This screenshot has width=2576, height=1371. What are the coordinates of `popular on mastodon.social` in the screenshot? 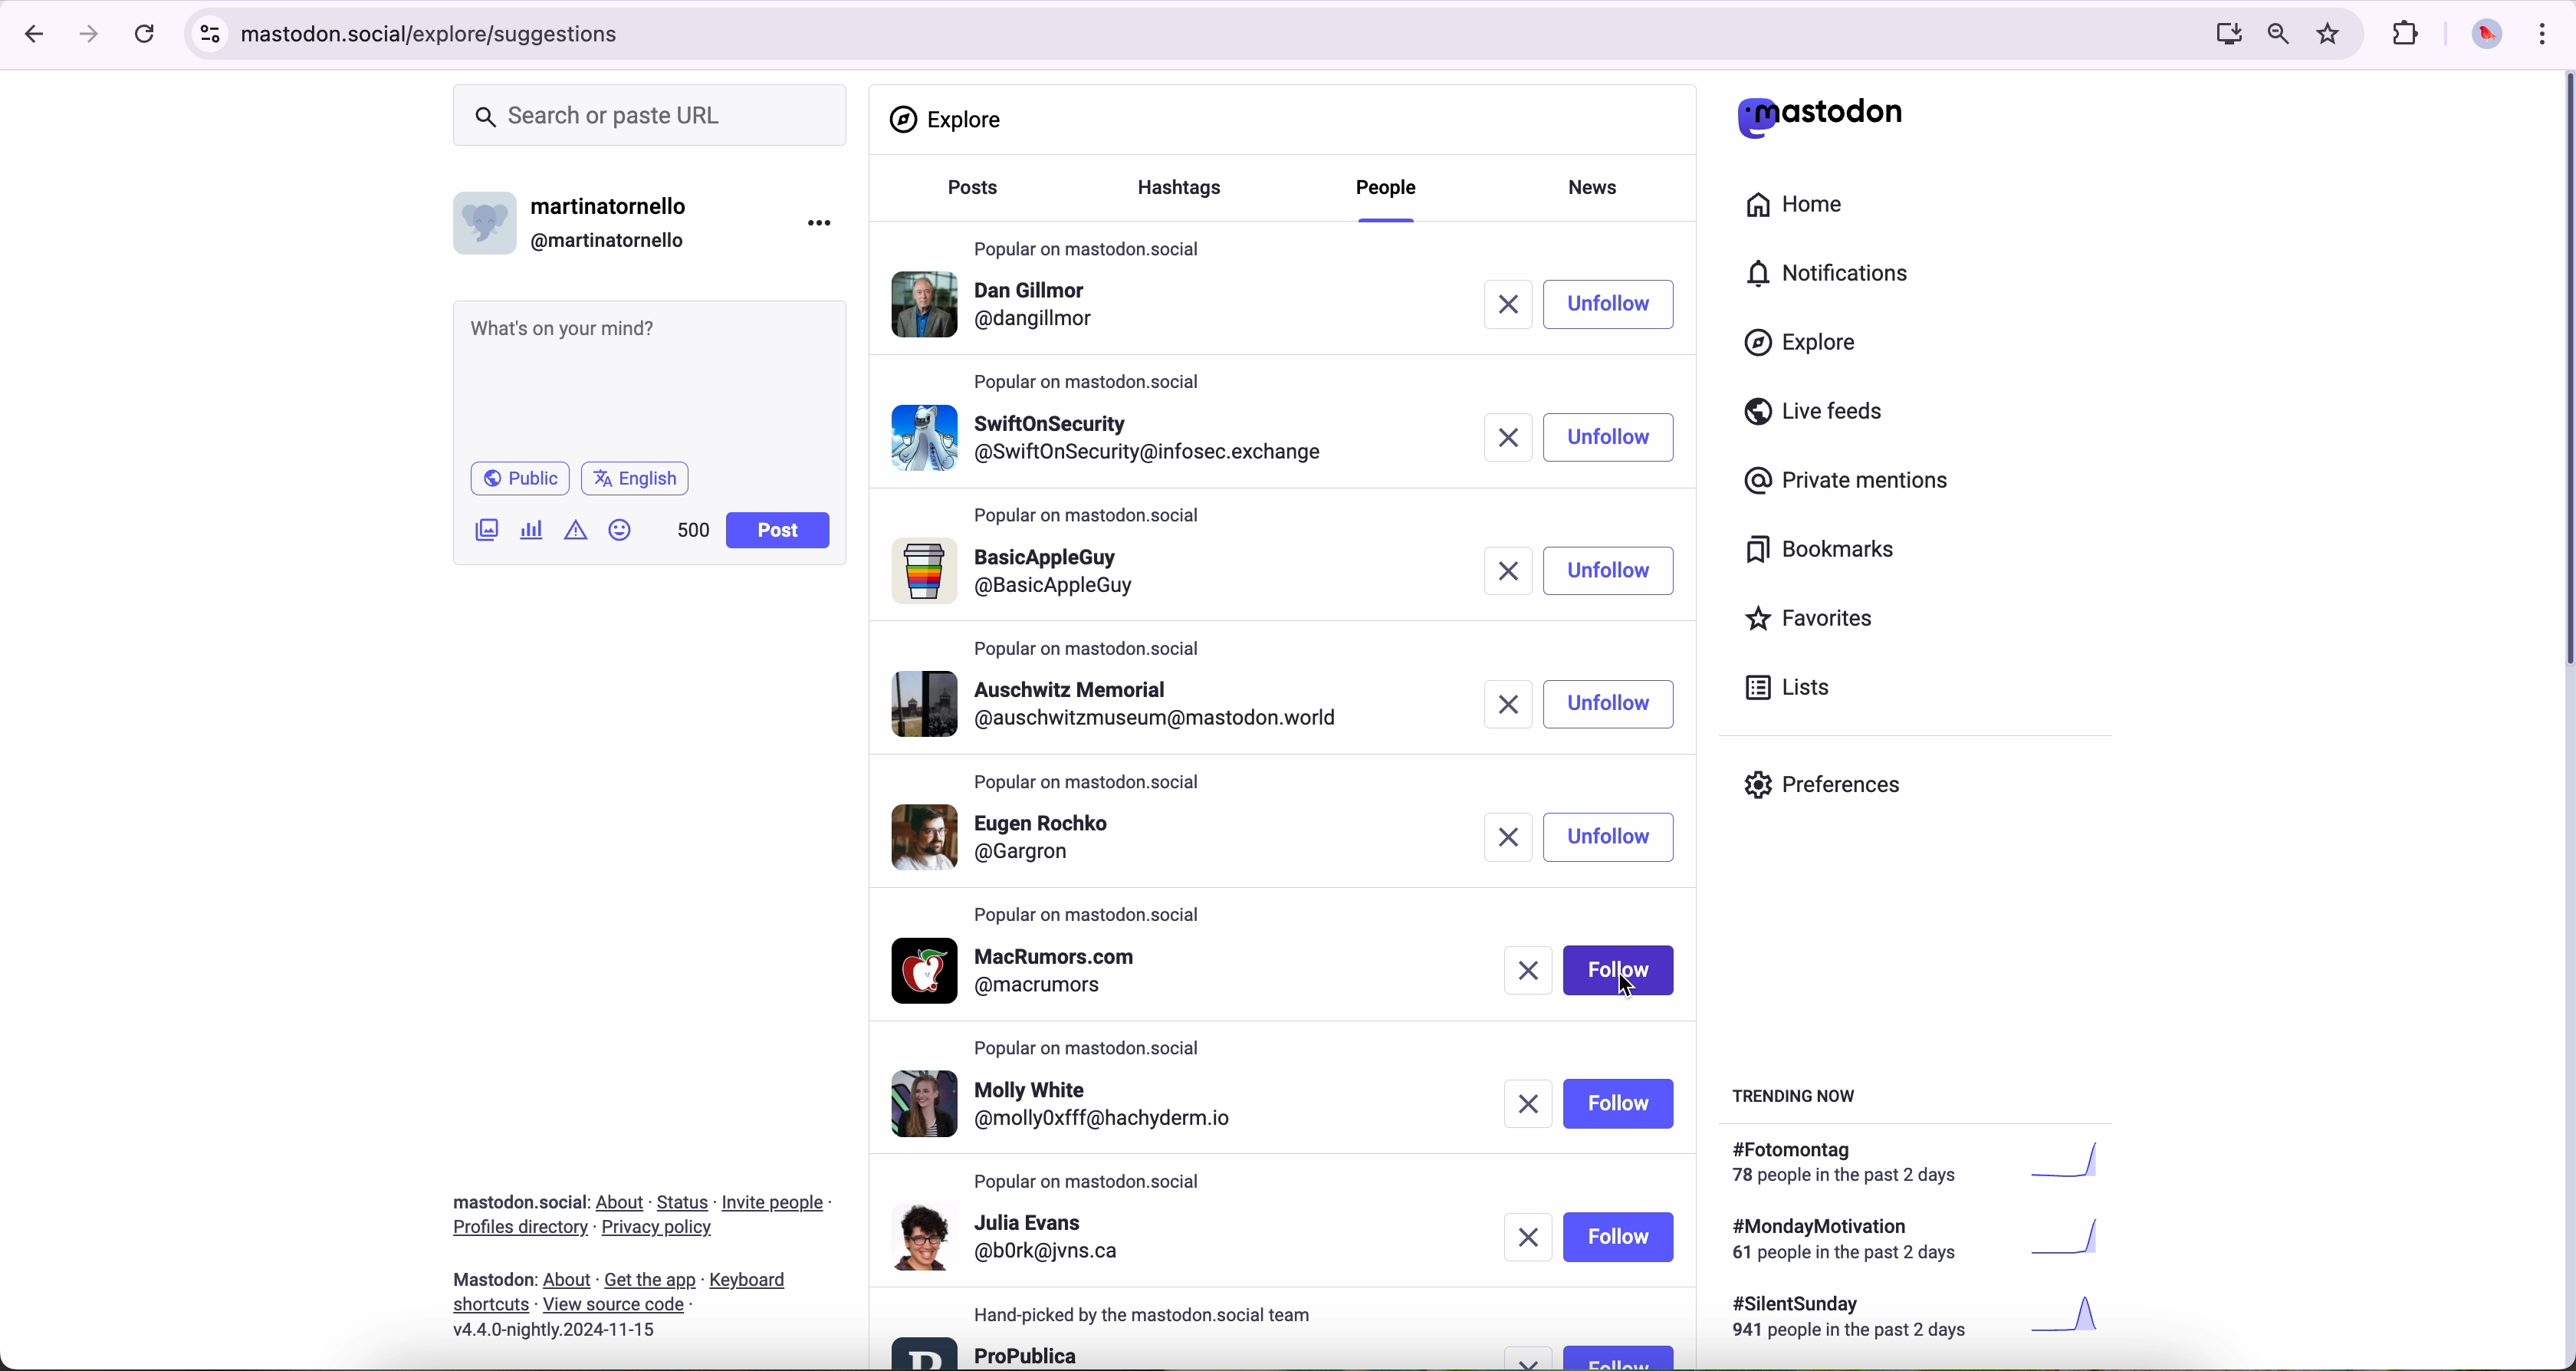 It's located at (1091, 1182).